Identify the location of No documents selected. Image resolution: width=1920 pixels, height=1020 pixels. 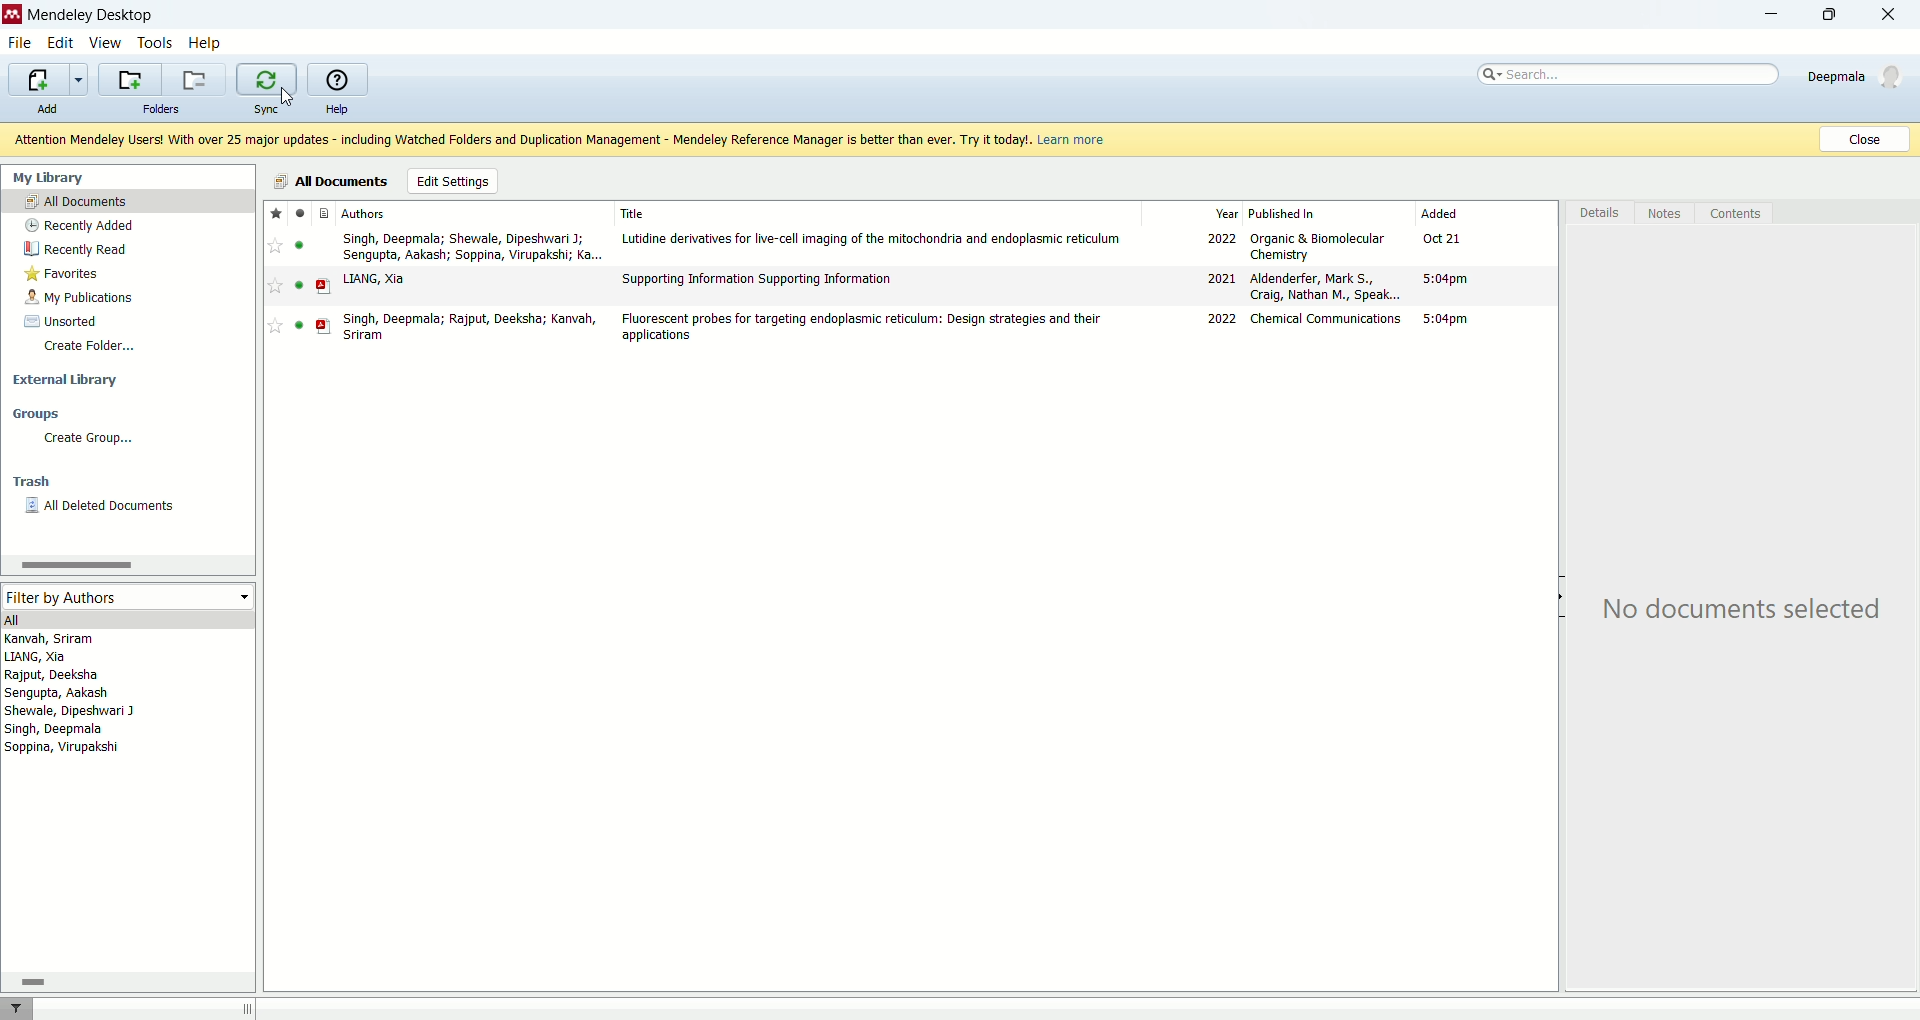
(1742, 607).